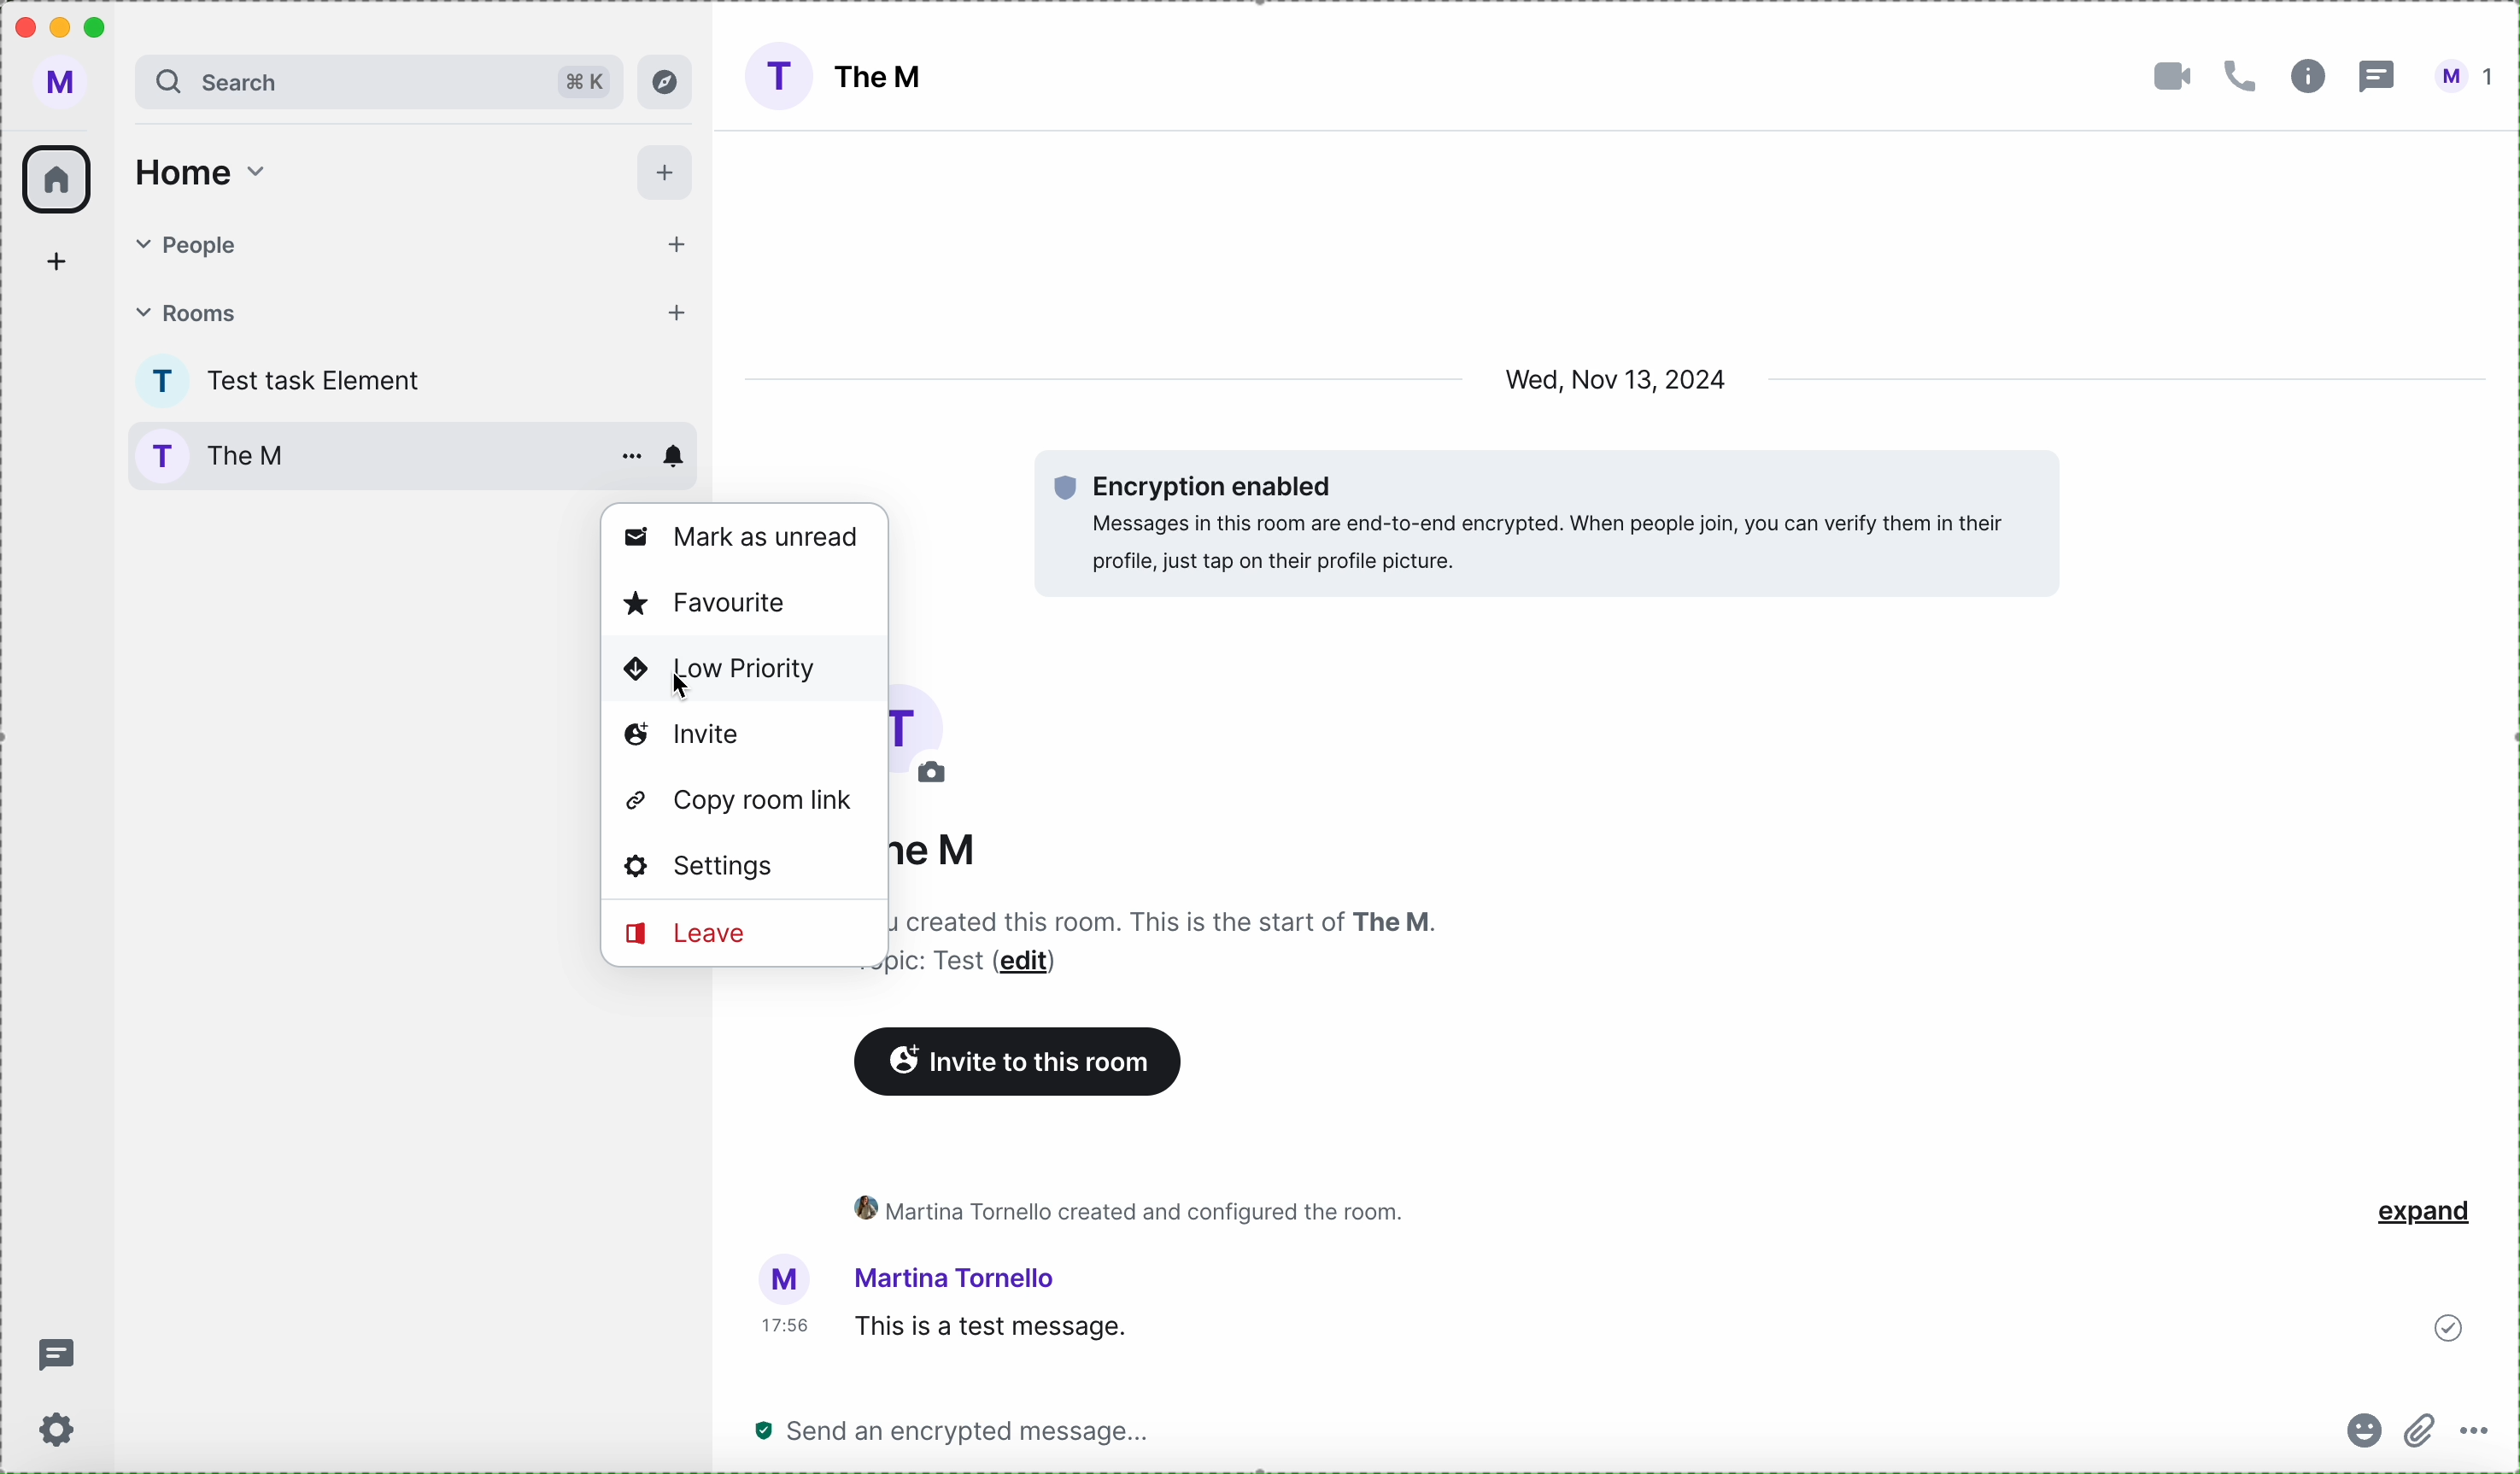 This screenshot has height=1474, width=2520. What do you see at coordinates (328, 382) in the screenshot?
I see `test task Element` at bounding box center [328, 382].